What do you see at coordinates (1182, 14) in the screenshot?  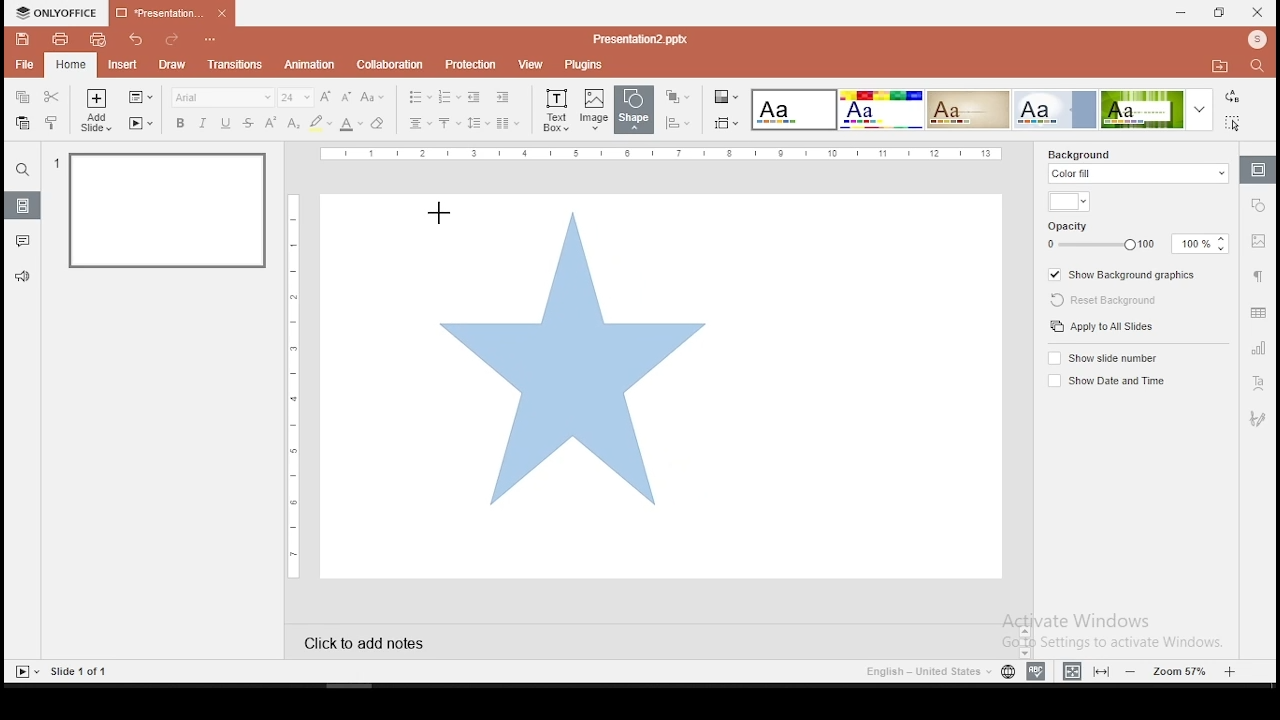 I see `minimize` at bounding box center [1182, 14].